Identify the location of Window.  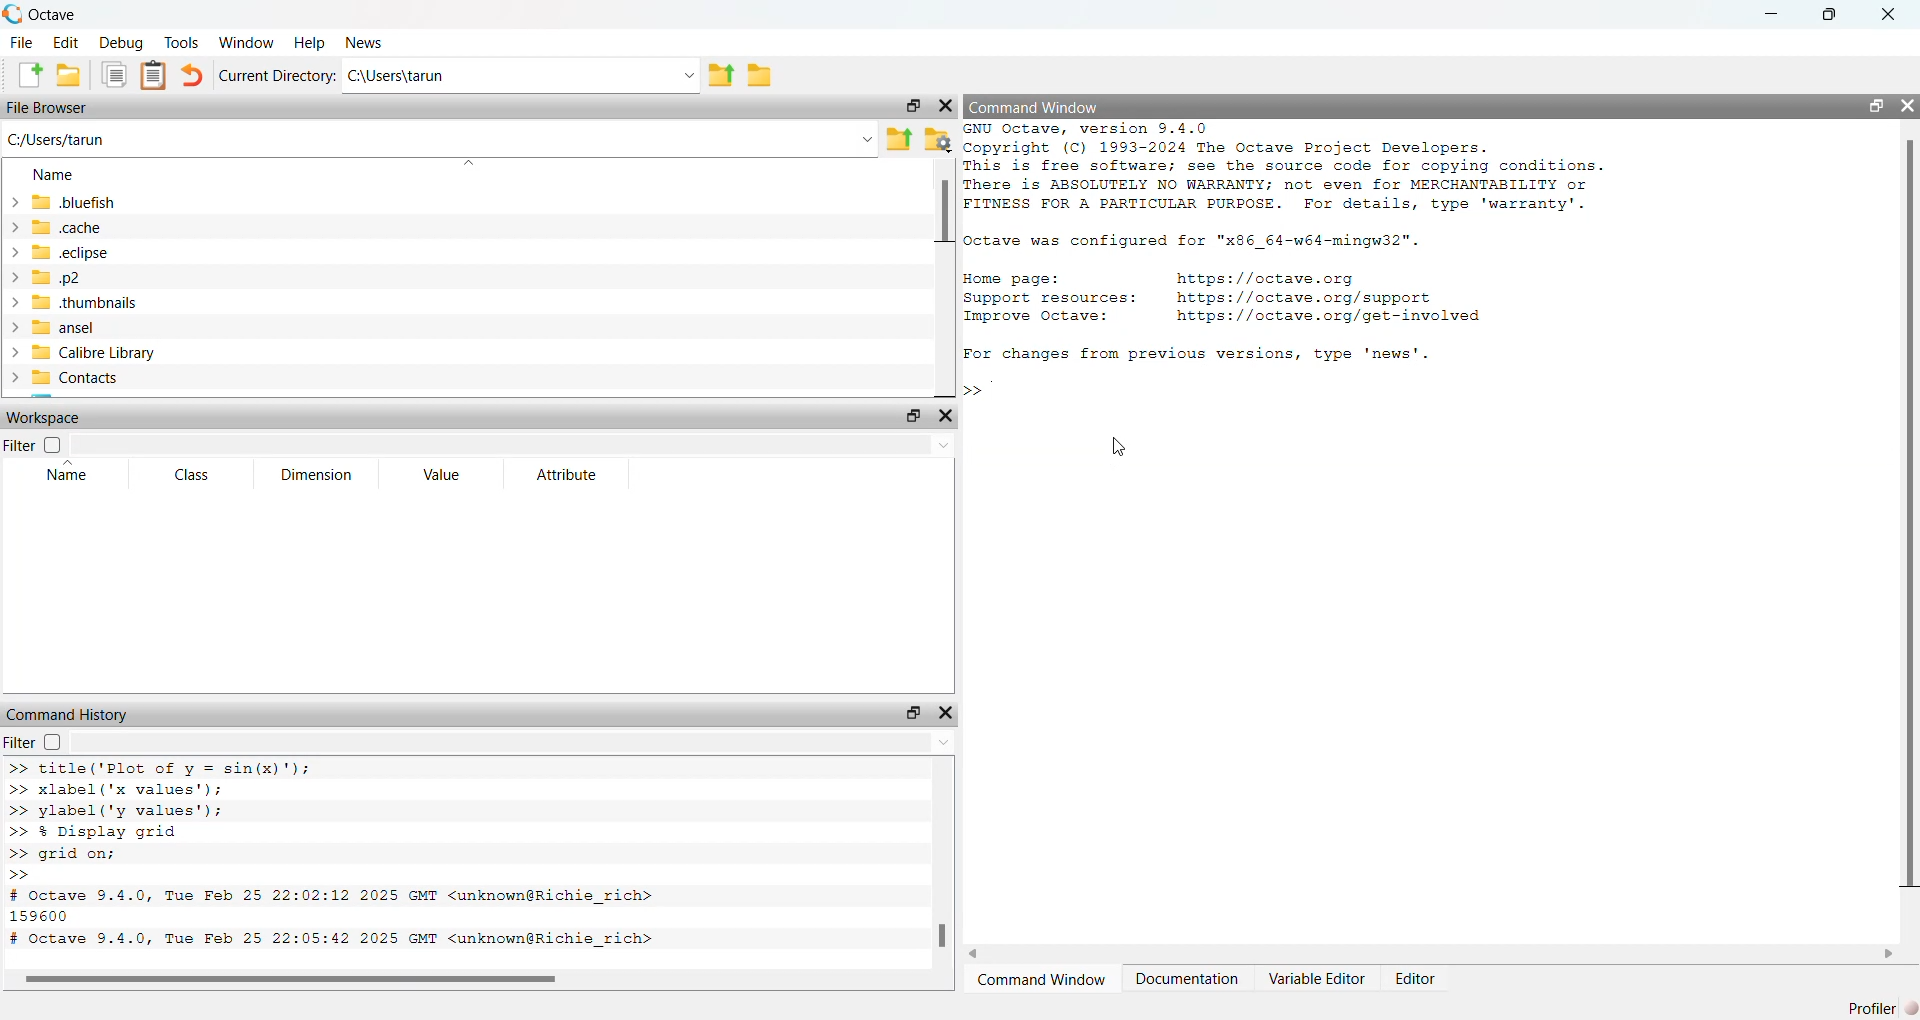
(249, 42).